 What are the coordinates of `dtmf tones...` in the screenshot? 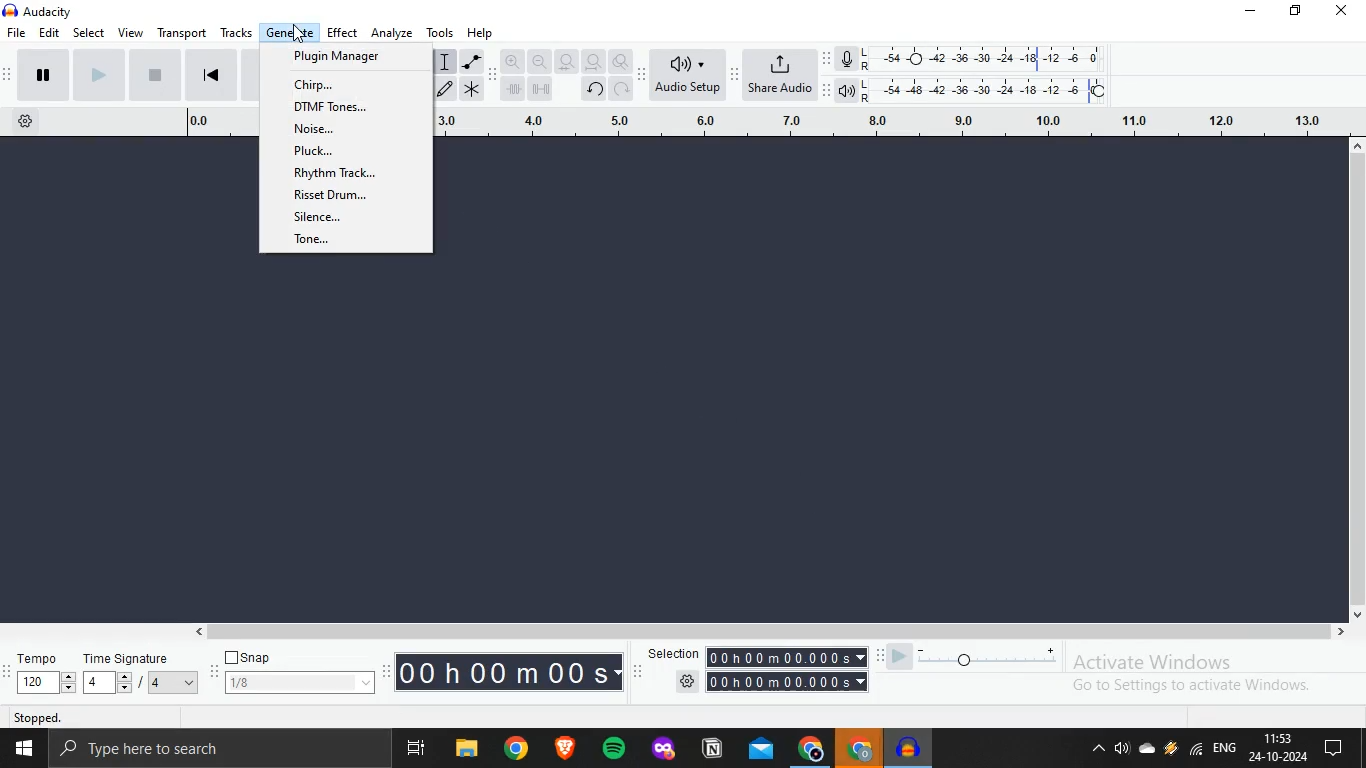 It's located at (336, 107).